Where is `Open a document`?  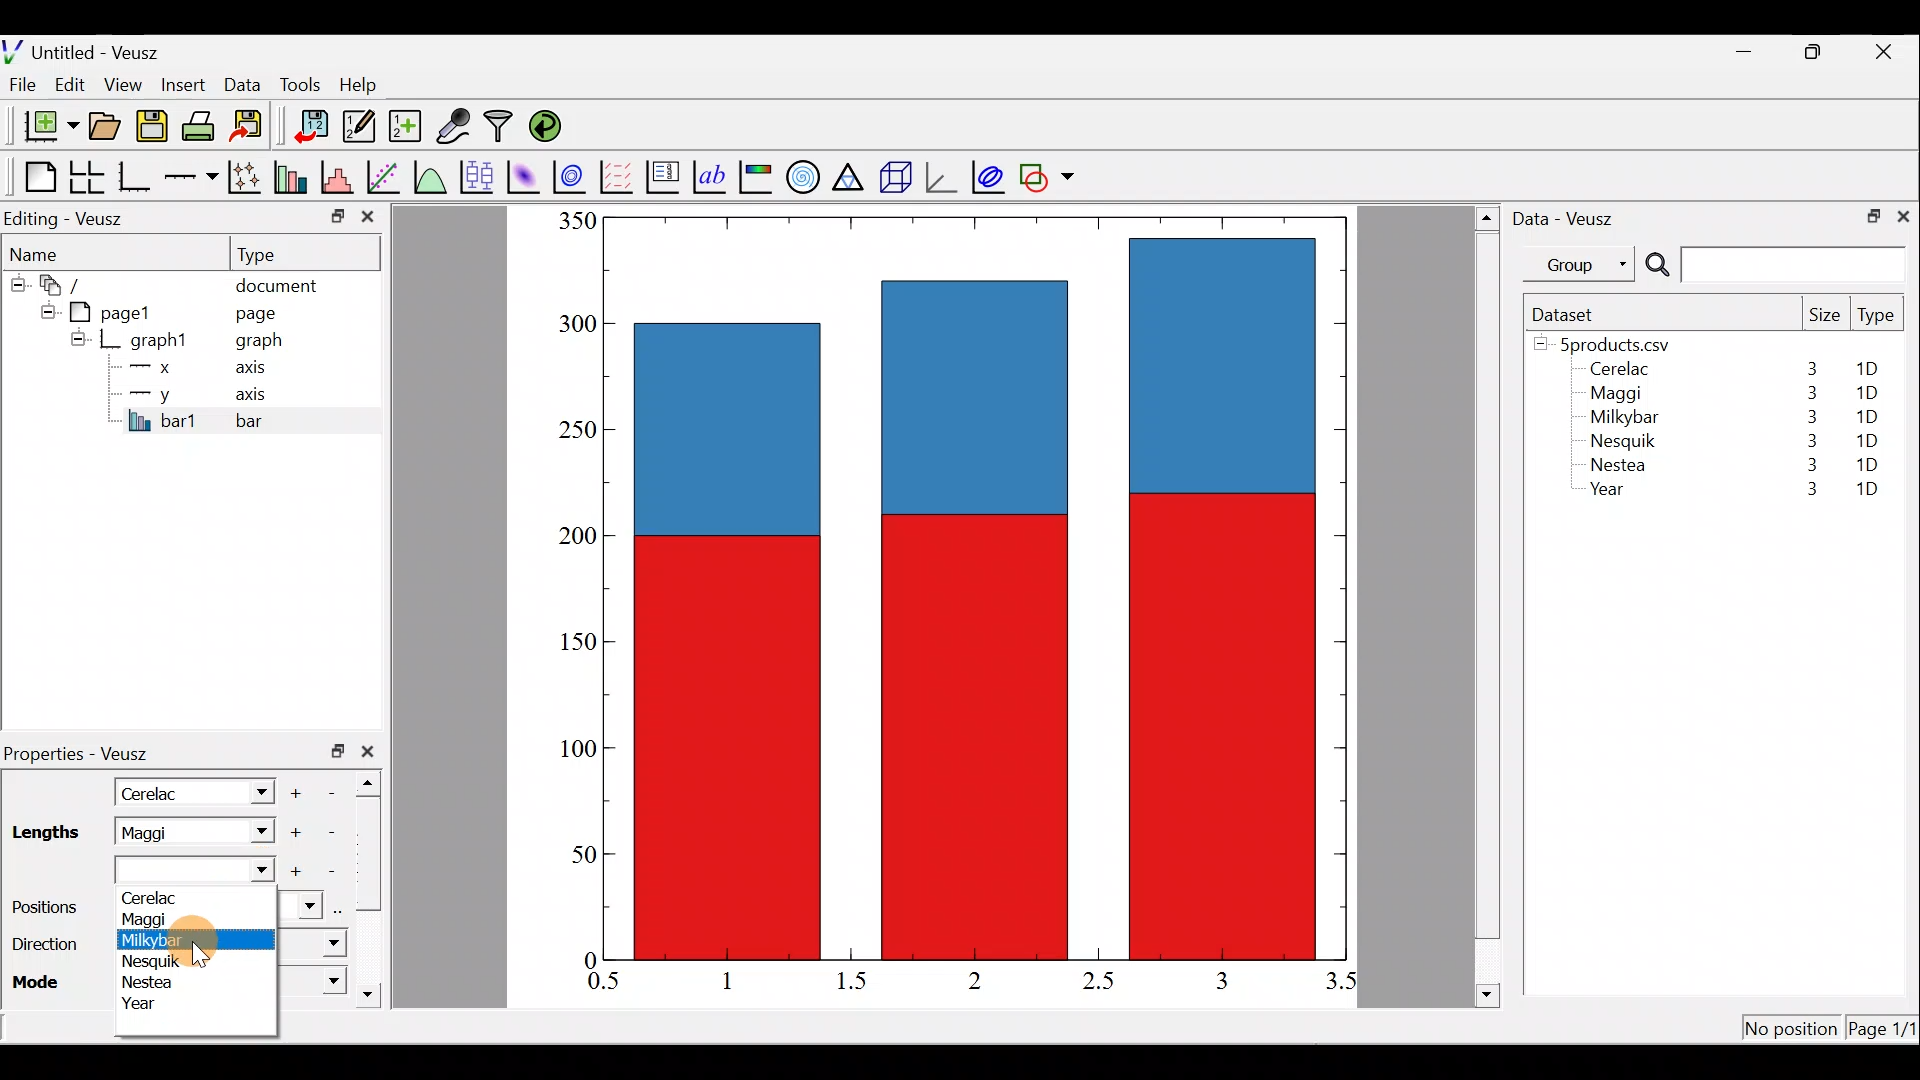
Open a document is located at coordinates (107, 128).